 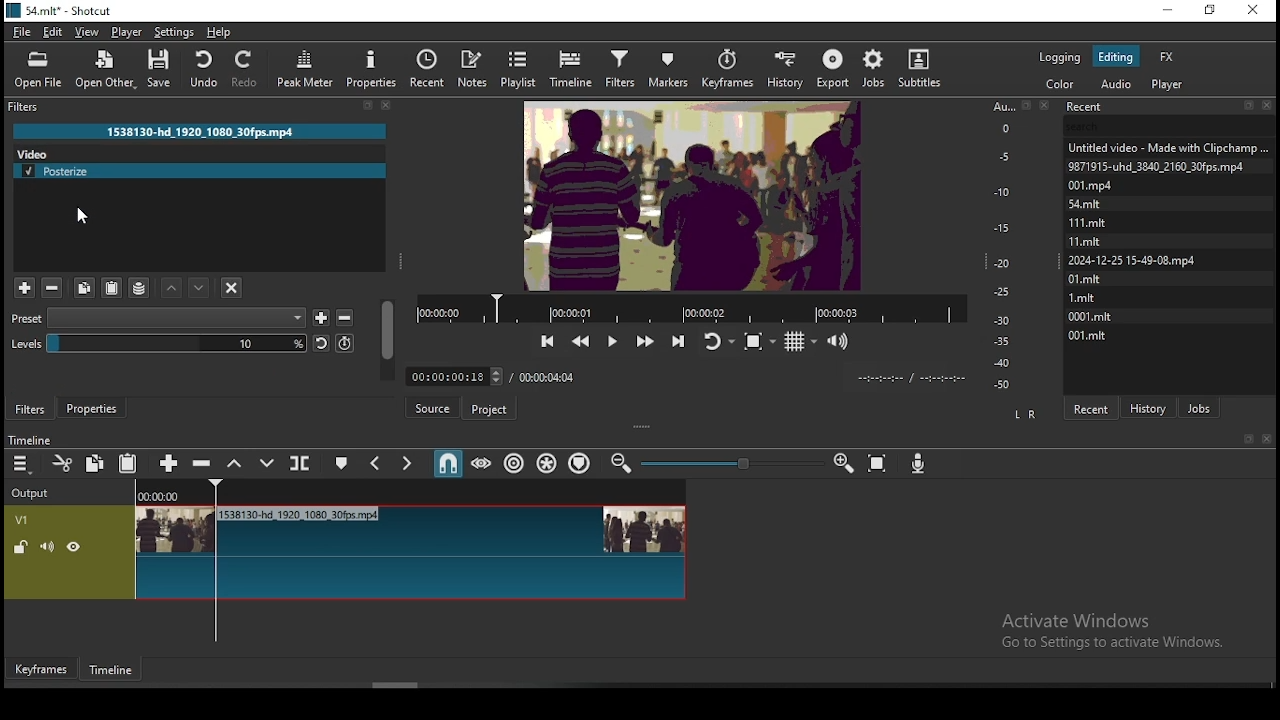 What do you see at coordinates (206, 69) in the screenshot?
I see `undo` at bounding box center [206, 69].